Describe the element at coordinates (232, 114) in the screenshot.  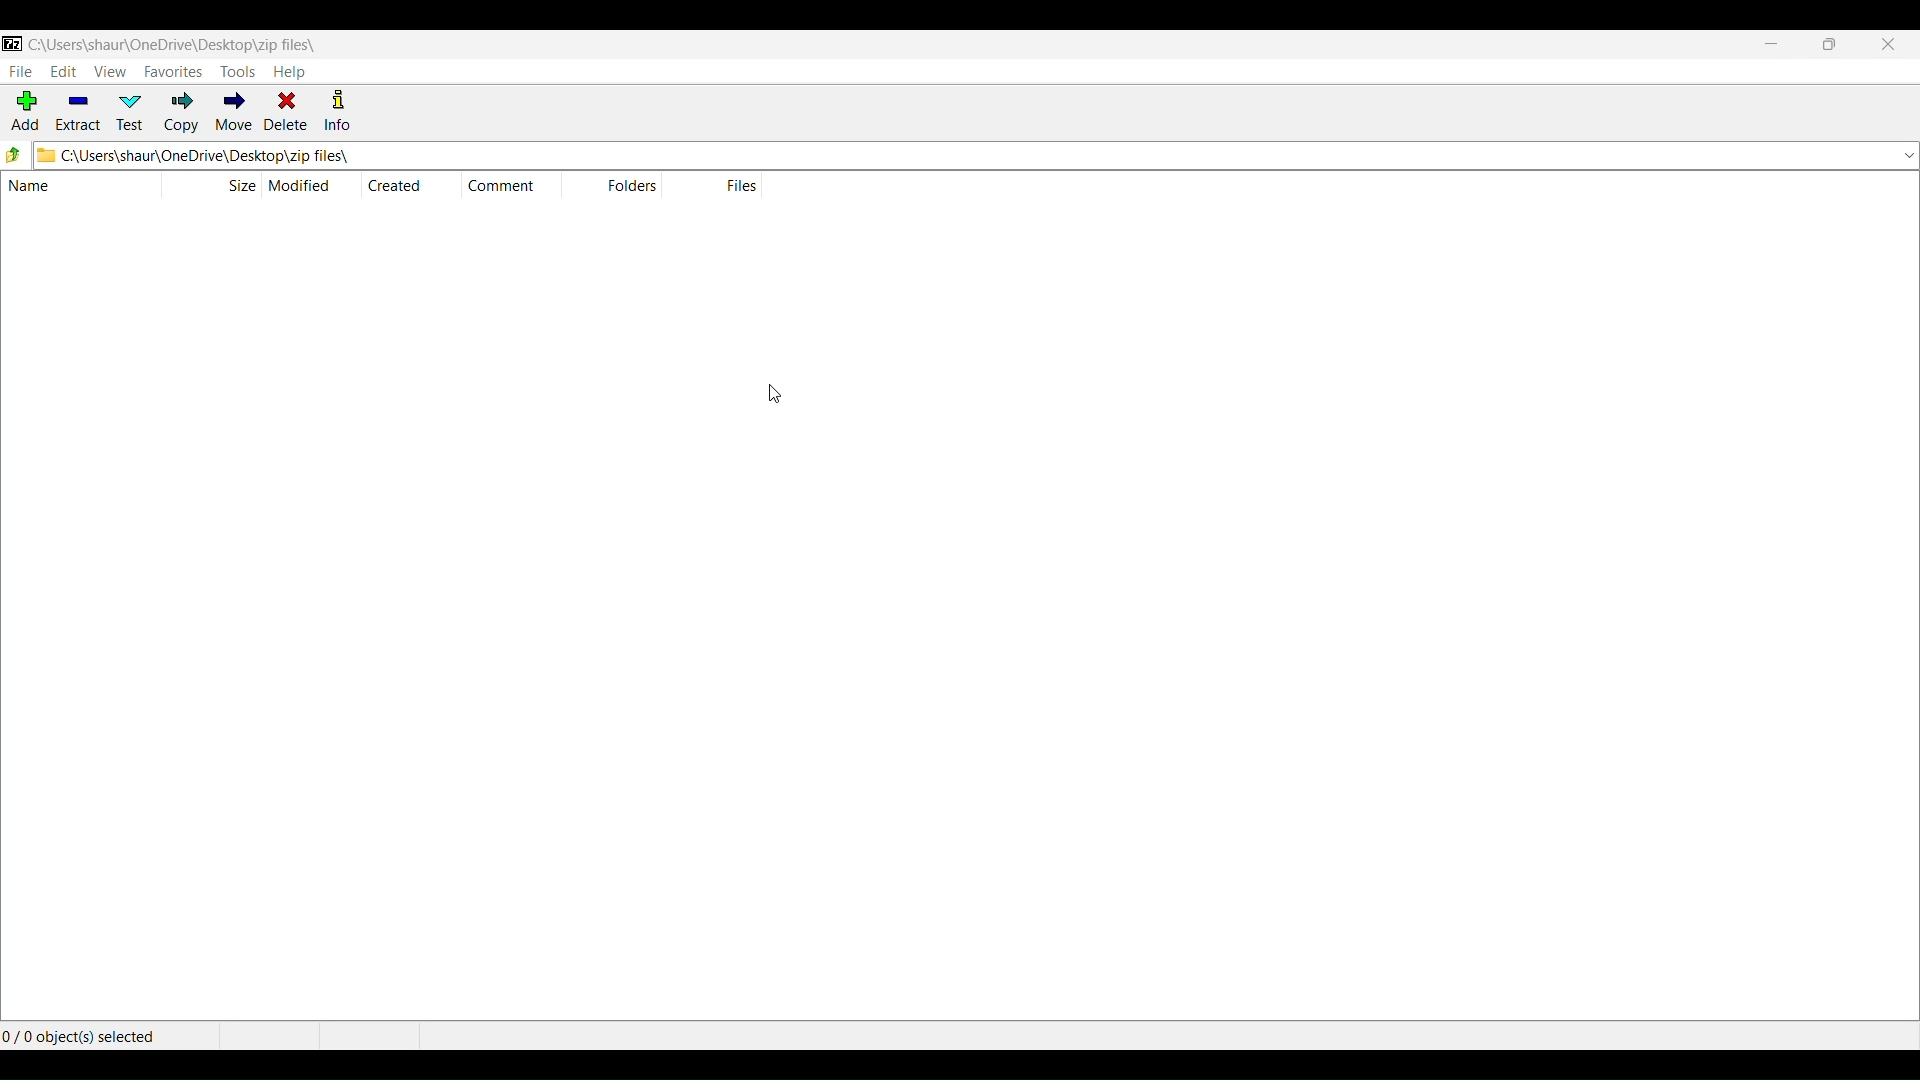
I see `MOVE` at that location.